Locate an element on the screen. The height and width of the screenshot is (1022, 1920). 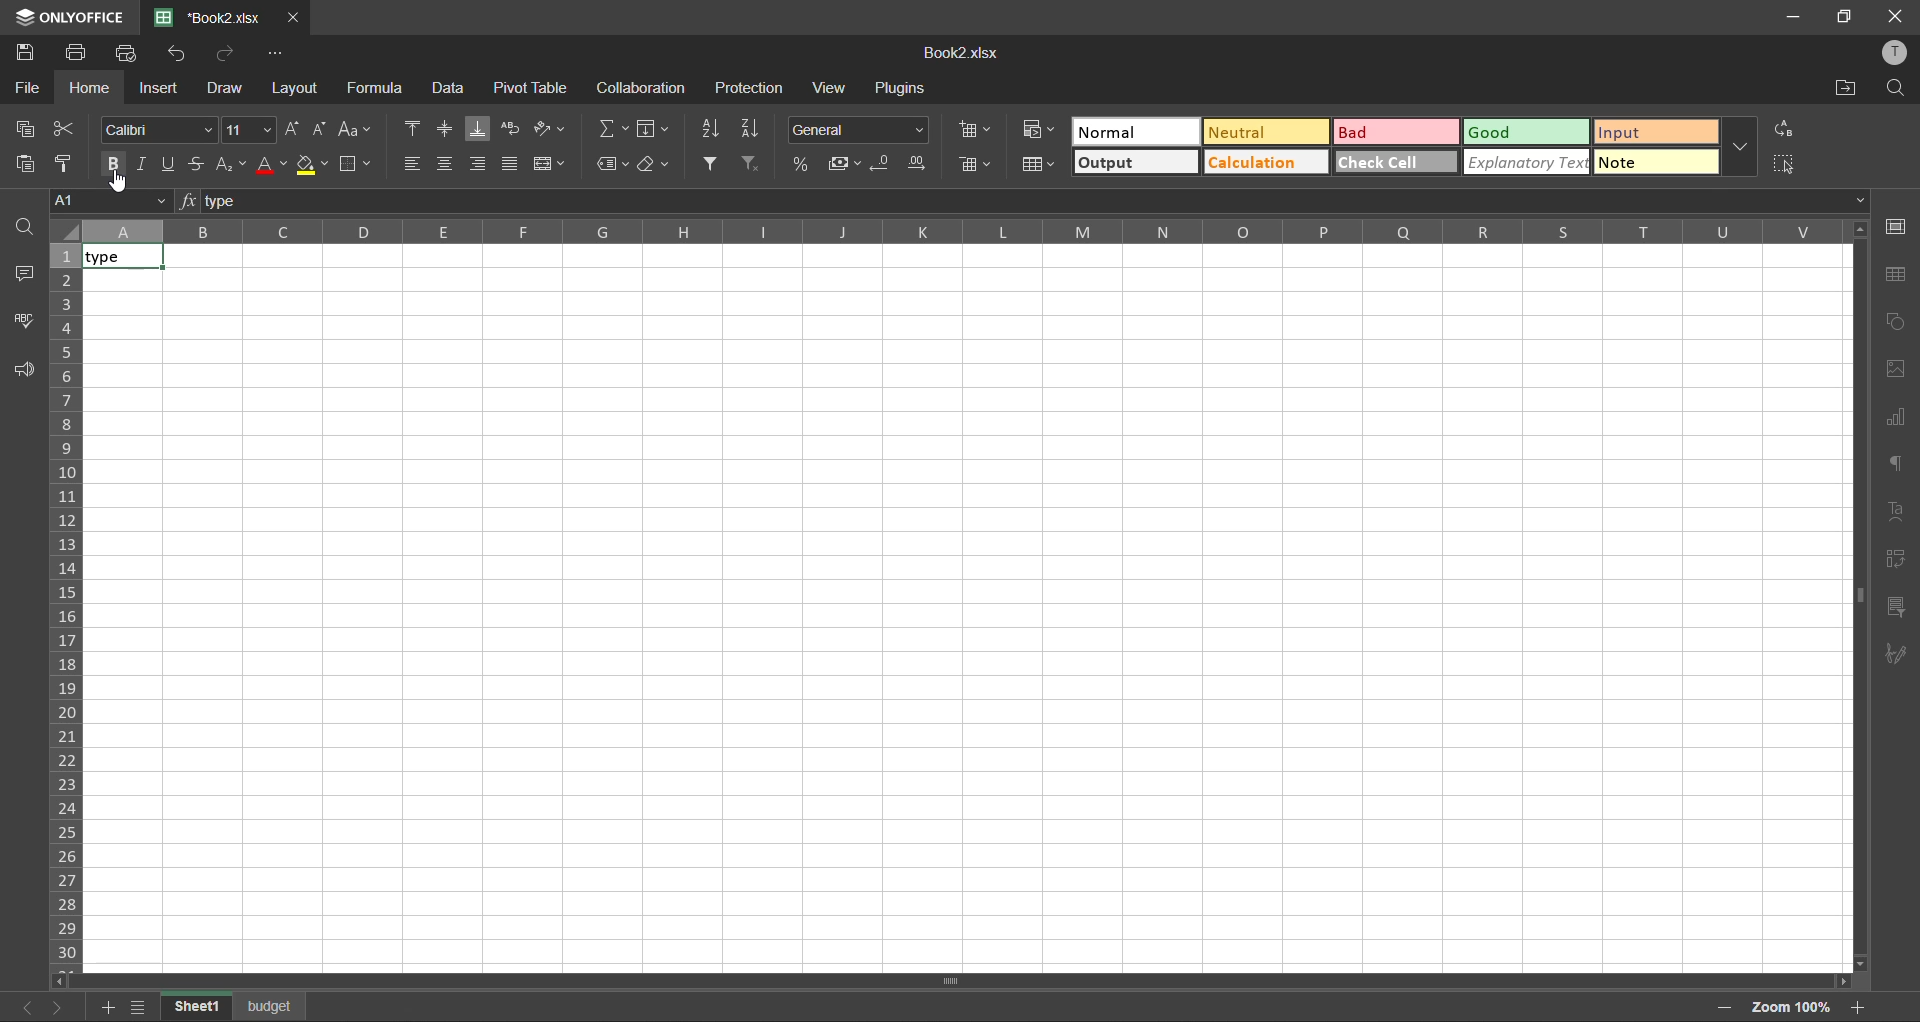
table is located at coordinates (1901, 274).